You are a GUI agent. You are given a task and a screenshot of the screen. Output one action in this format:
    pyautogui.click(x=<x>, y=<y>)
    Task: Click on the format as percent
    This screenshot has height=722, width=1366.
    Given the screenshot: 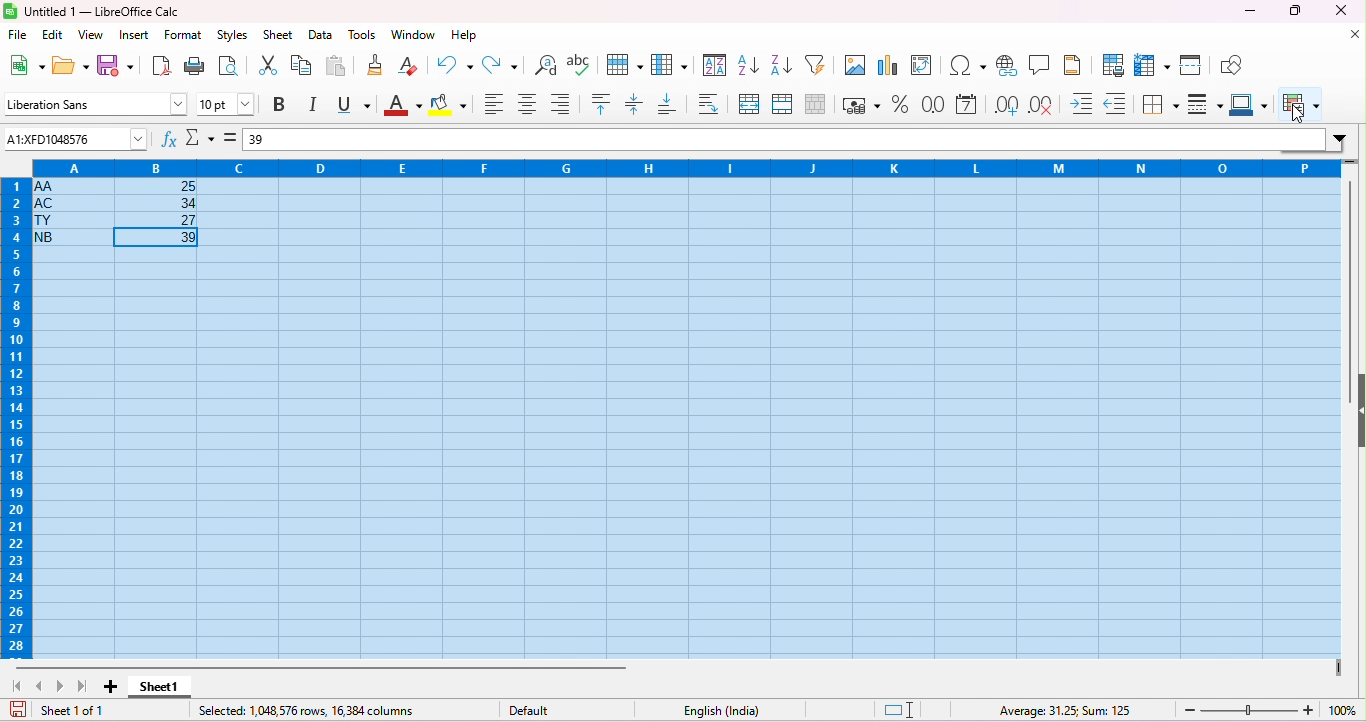 What is the action you would take?
    pyautogui.click(x=900, y=103)
    